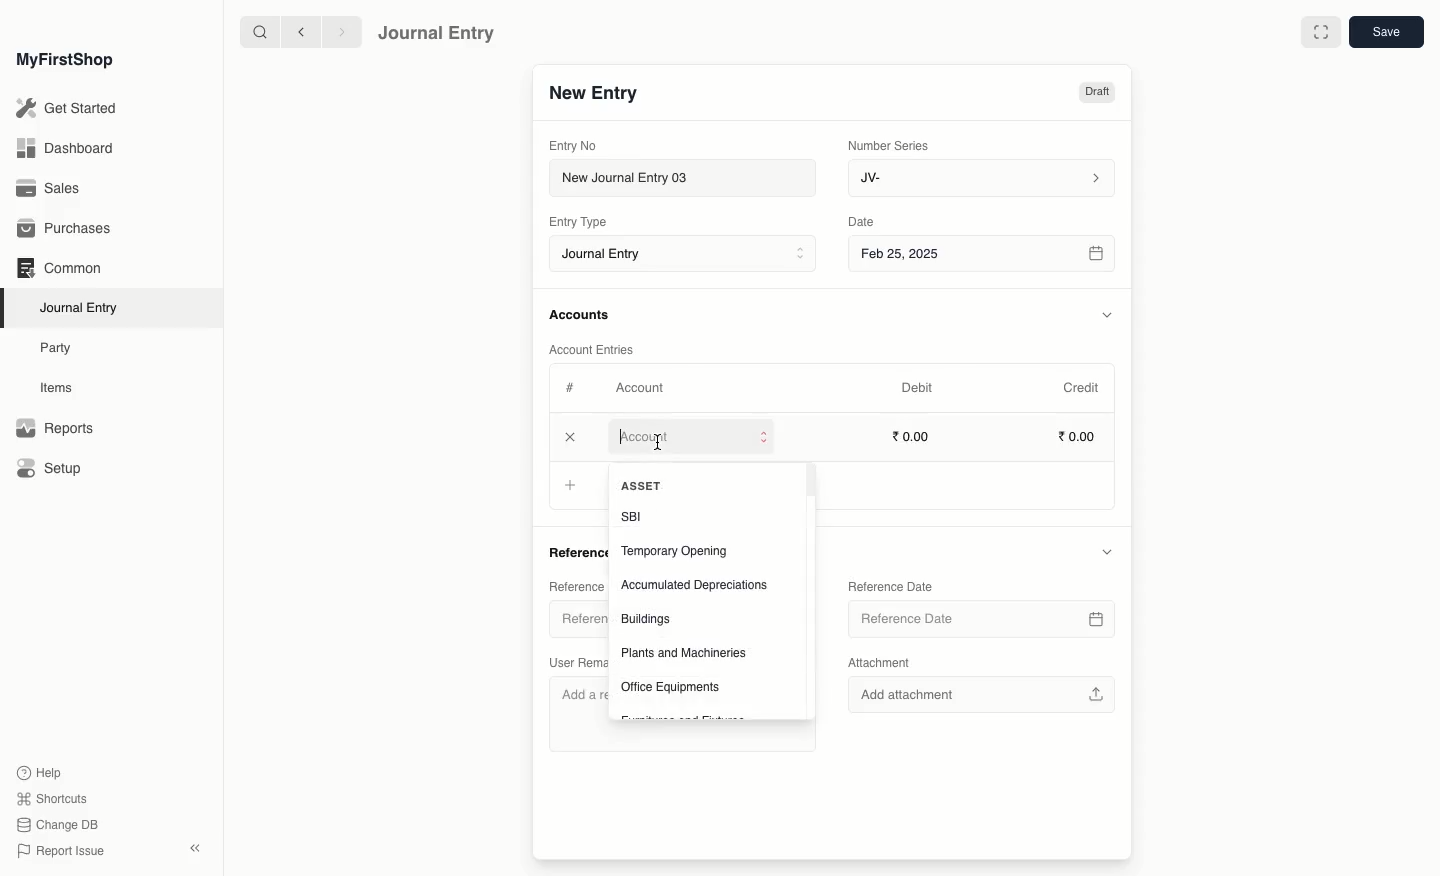 The image size is (1440, 876). I want to click on Cursor, so click(662, 443).